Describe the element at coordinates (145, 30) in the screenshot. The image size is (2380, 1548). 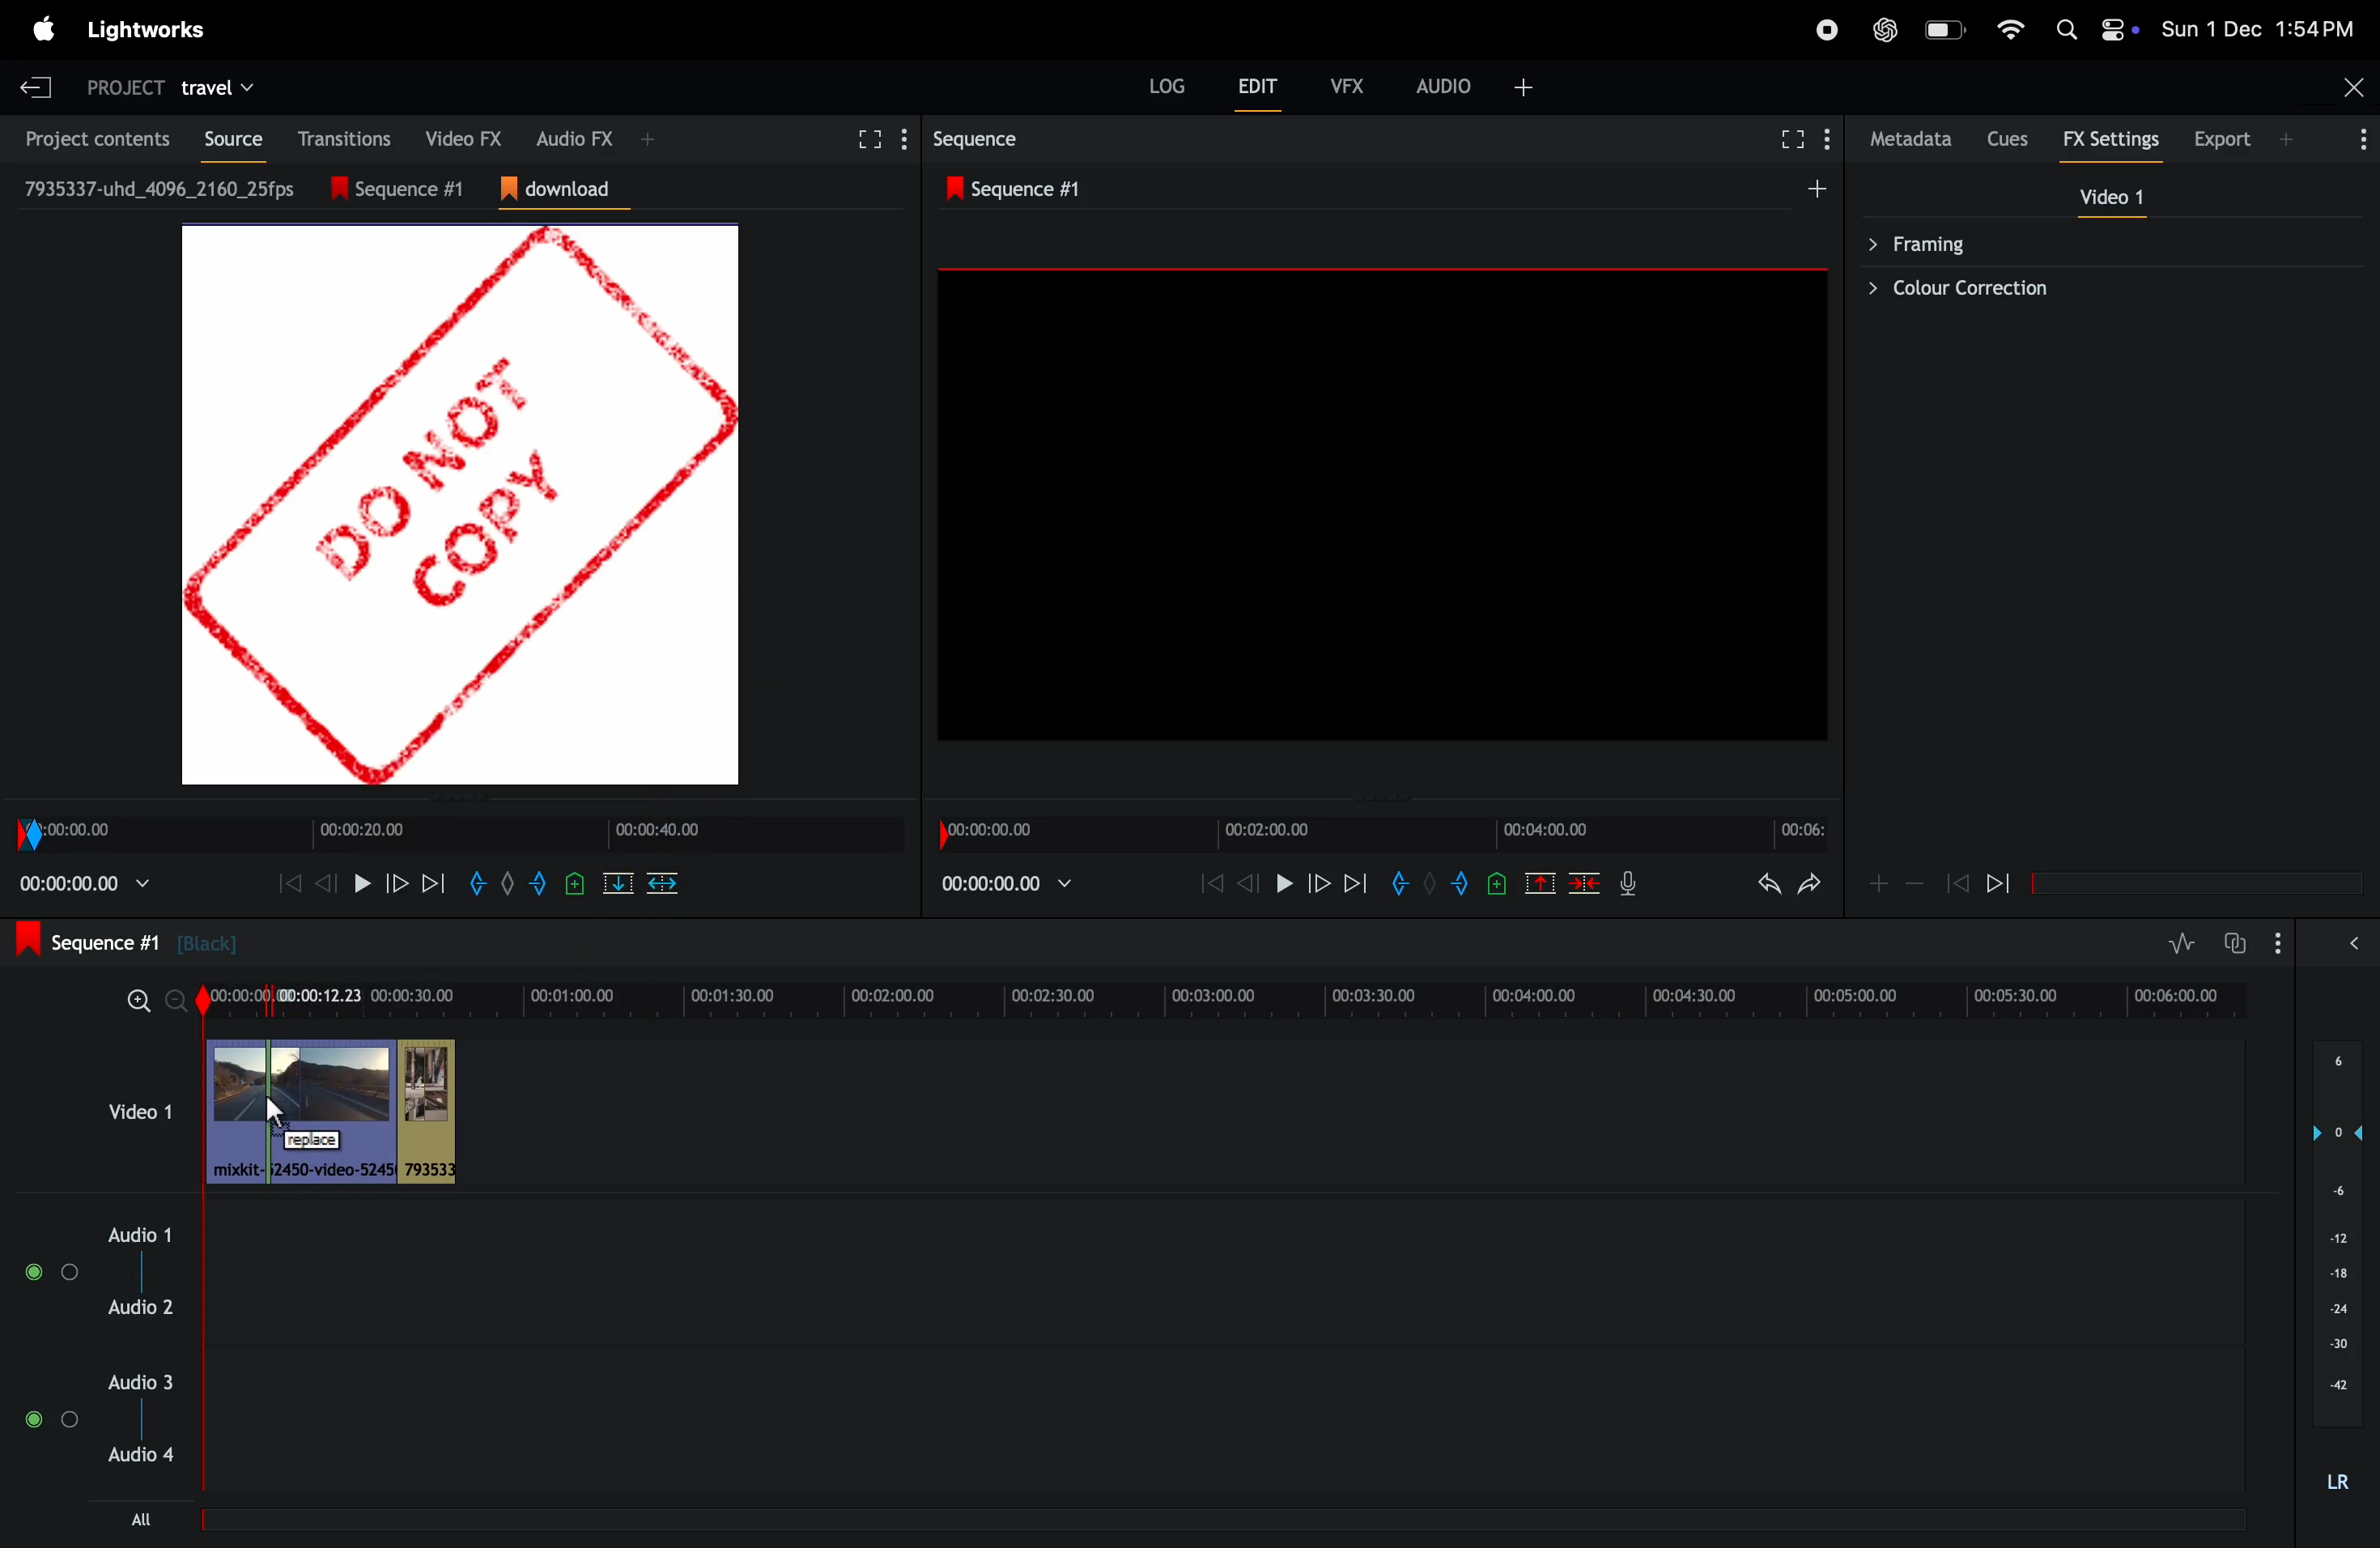
I see `lightworks` at that location.